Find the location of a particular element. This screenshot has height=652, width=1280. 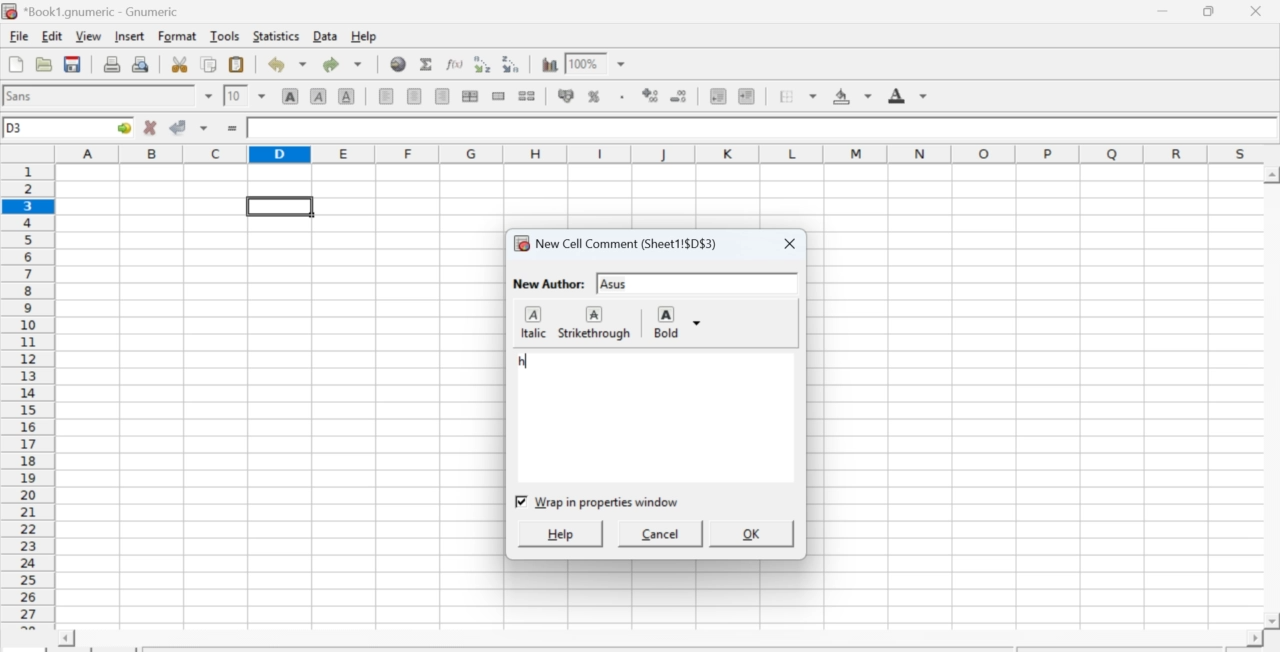

= is located at coordinates (231, 129).